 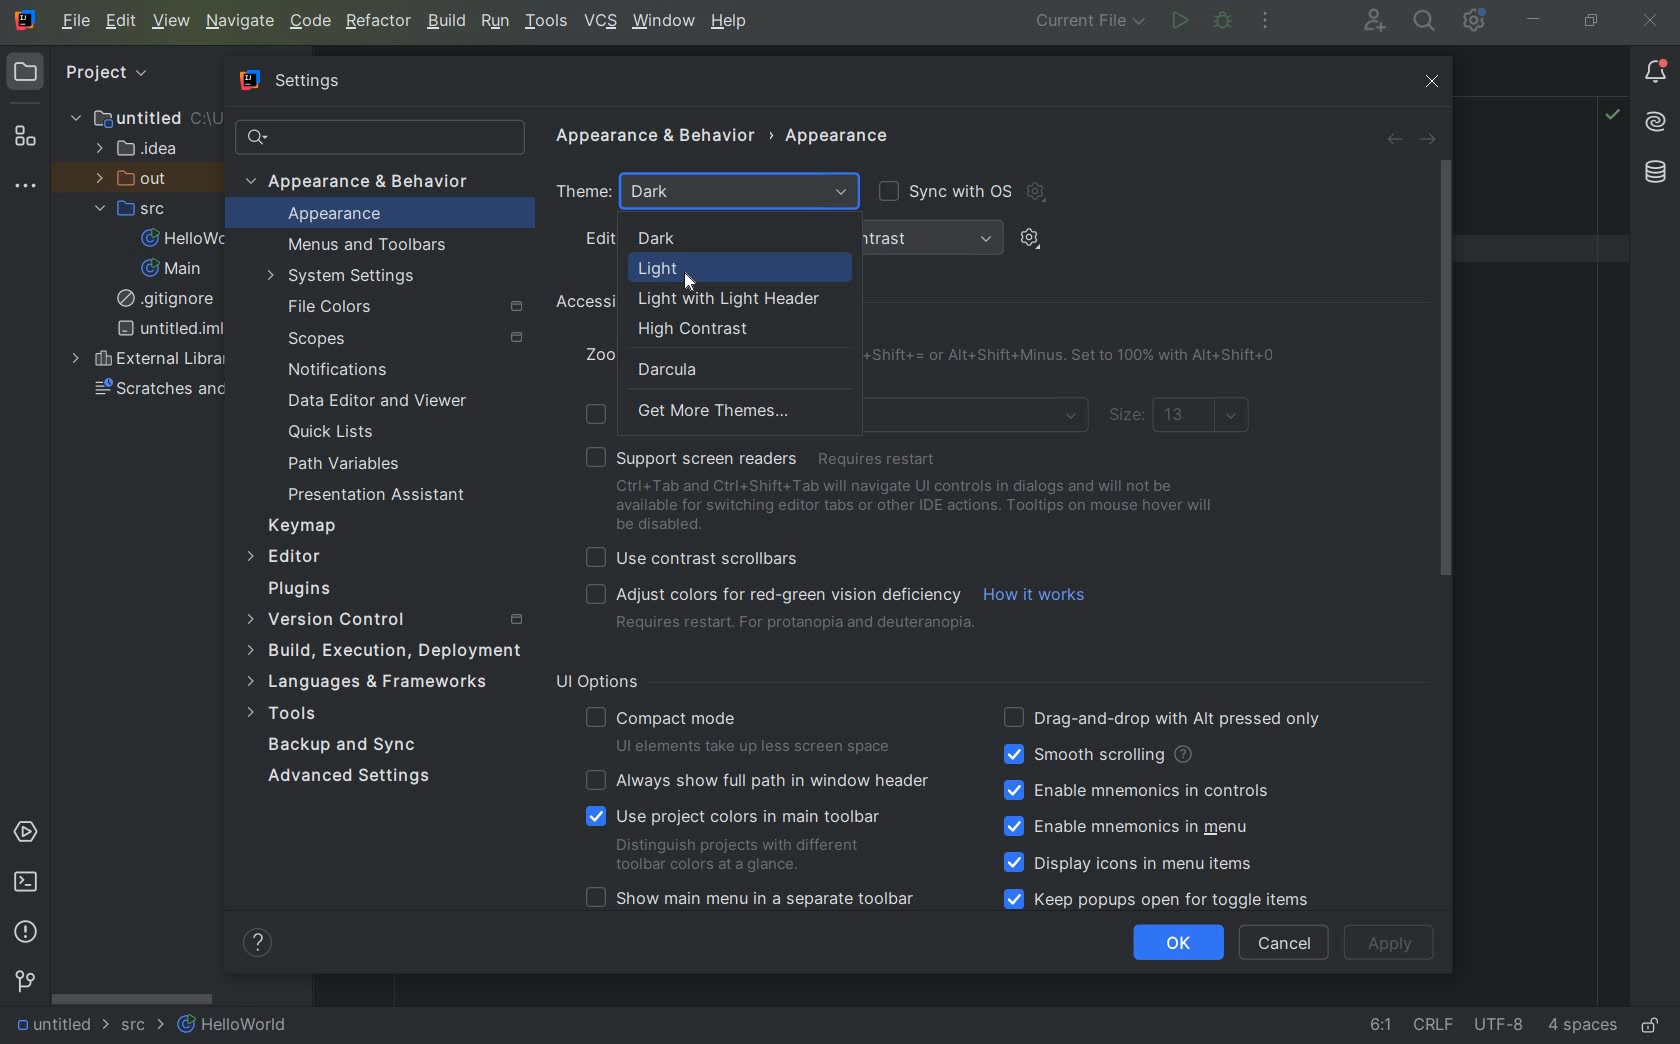 What do you see at coordinates (1655, 72) in the screenshot?
I see `notifications` at bounding box center [1655, 72].